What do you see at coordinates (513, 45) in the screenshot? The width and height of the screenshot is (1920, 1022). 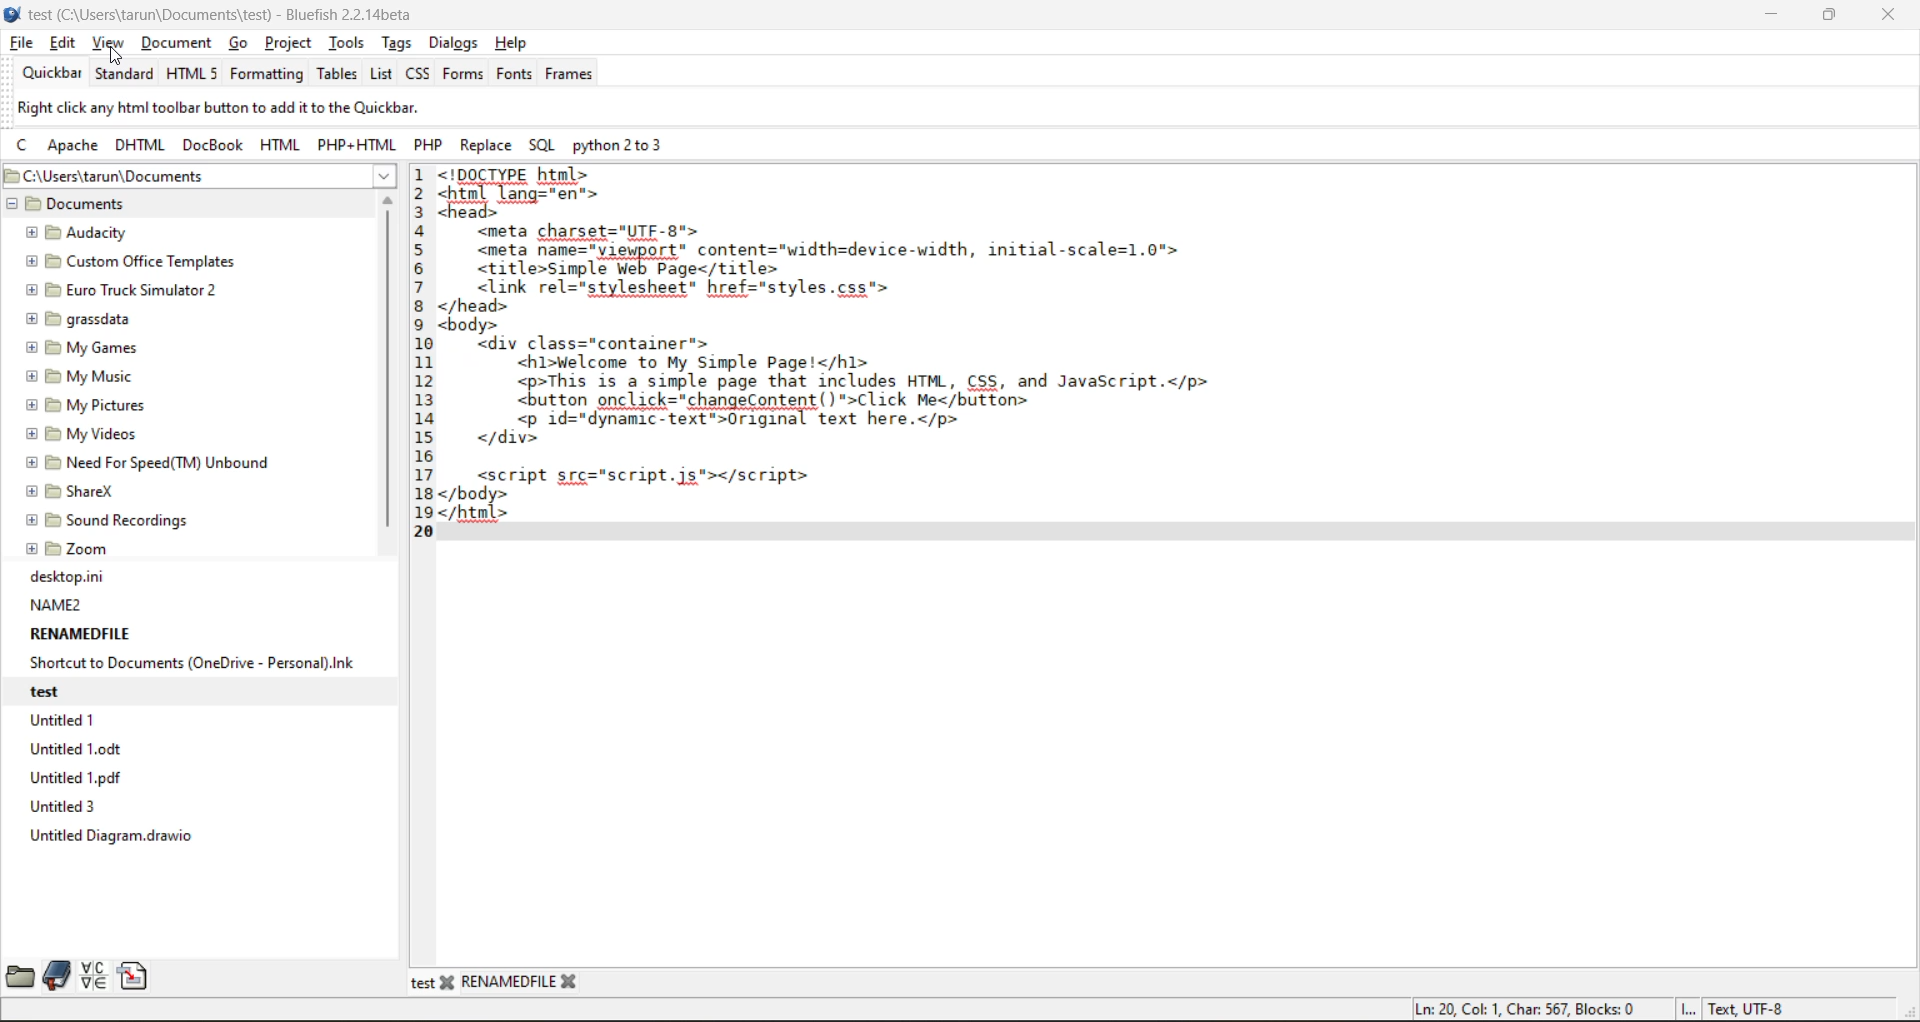 I see `help` at bounding box center [513, 45].